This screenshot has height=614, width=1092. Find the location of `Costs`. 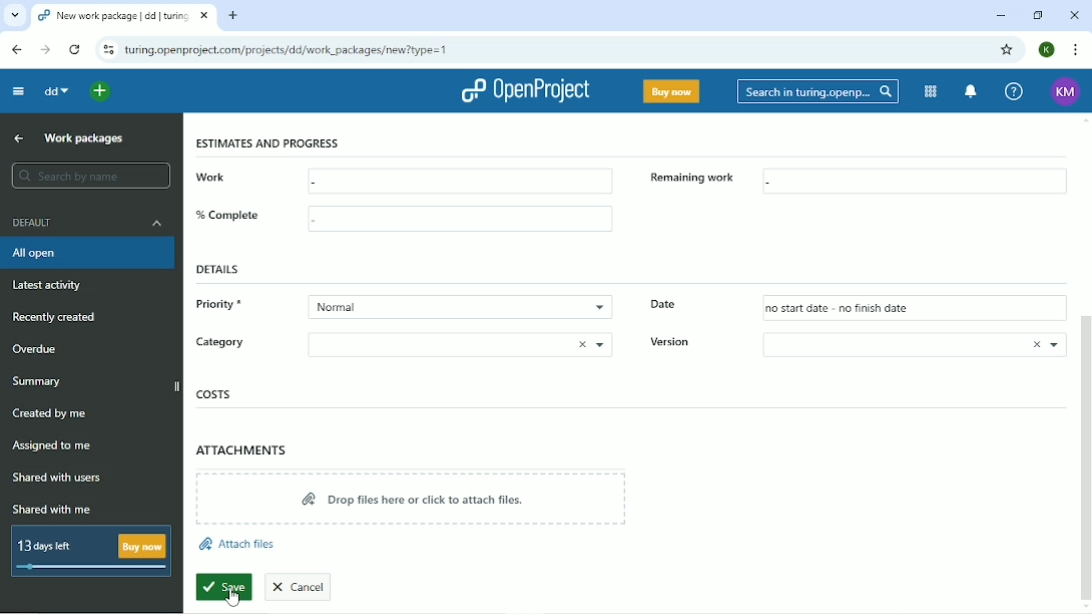

Costs is located at coordinates (214, 394).